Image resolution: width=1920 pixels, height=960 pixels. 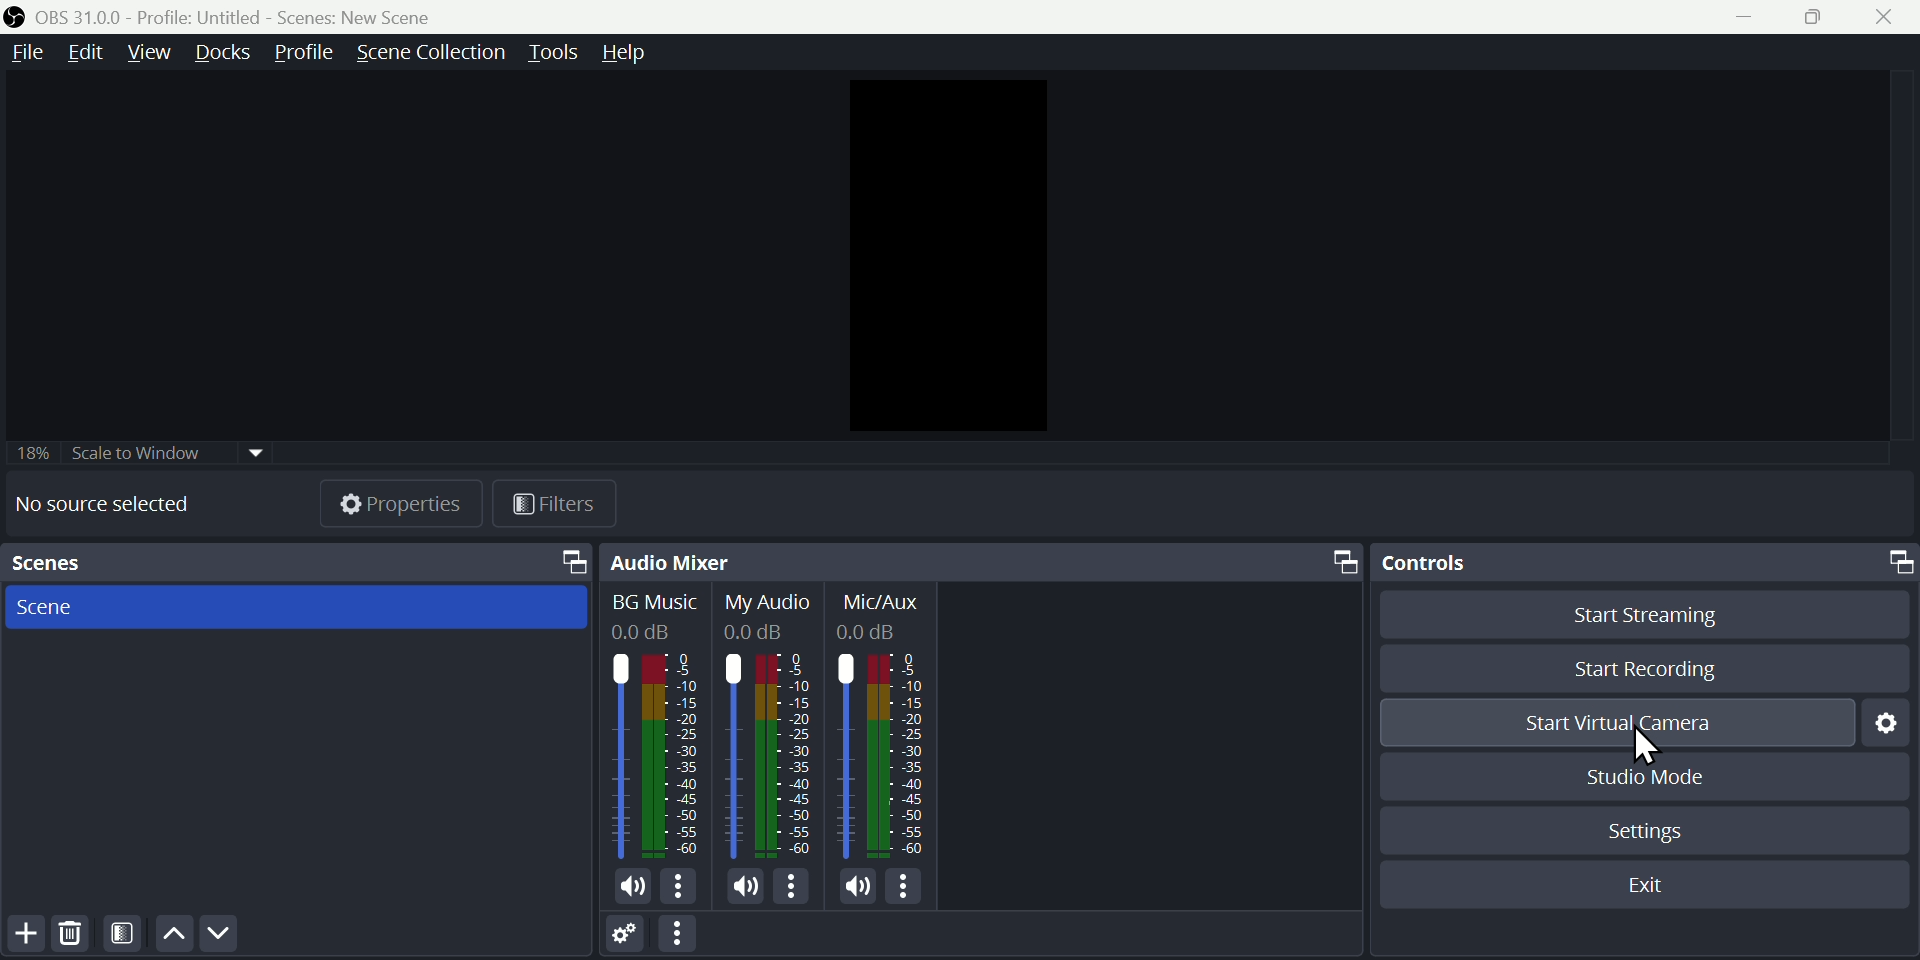 I want to click on Delete, so click(x=73, y=933).